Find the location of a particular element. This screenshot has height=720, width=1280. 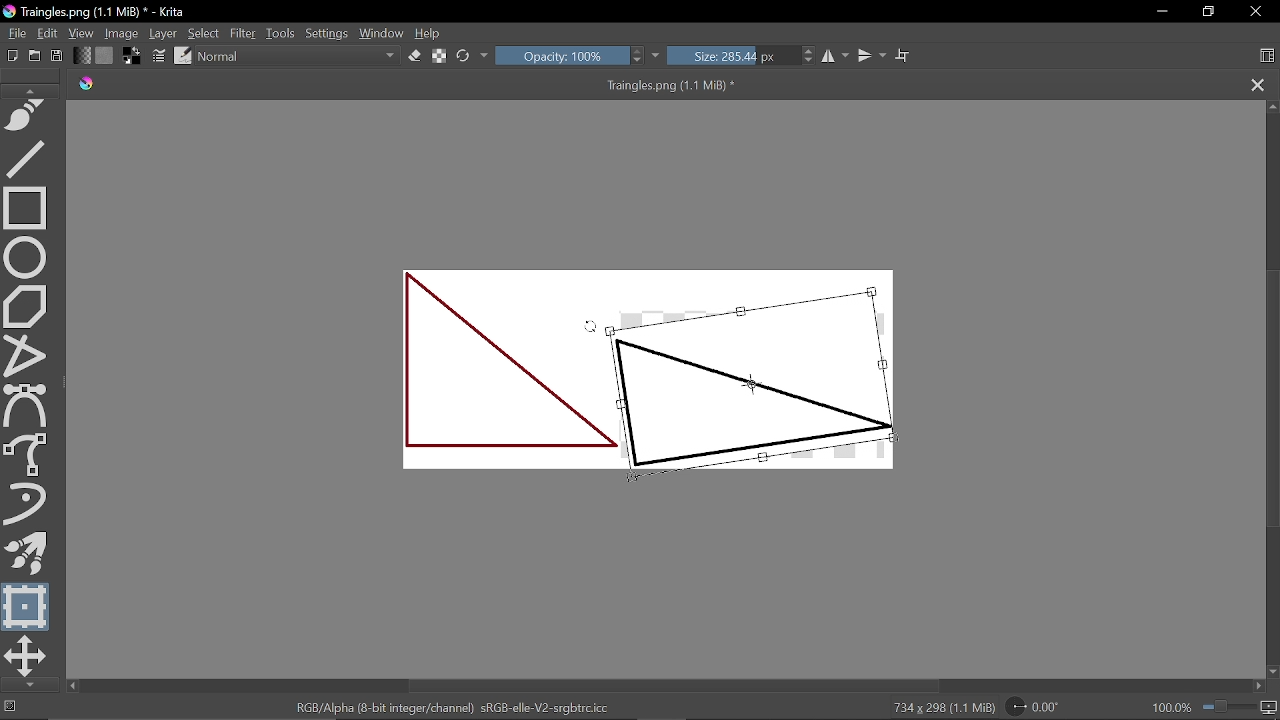

Ellipse select tool is located at coordinates (29, 255).